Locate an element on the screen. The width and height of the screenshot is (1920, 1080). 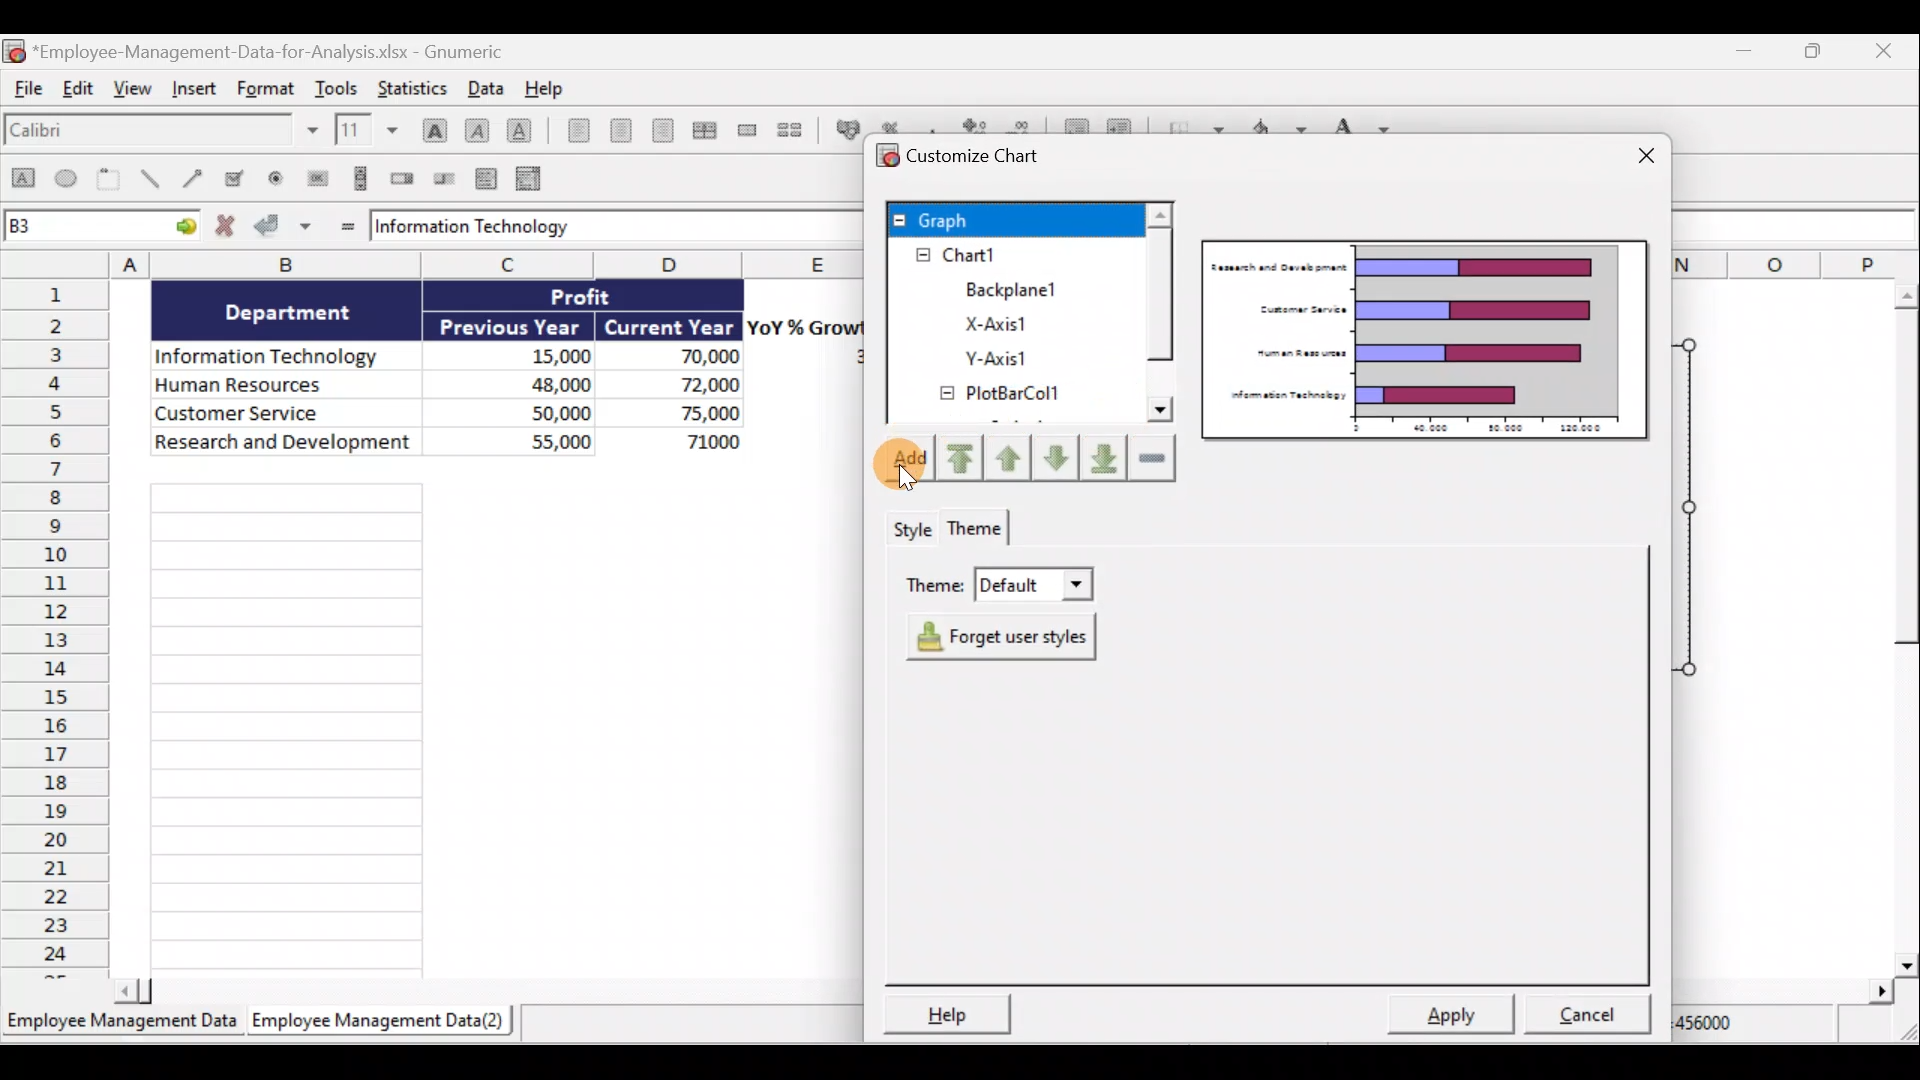
Statistics is located at coordinates (416, 86).